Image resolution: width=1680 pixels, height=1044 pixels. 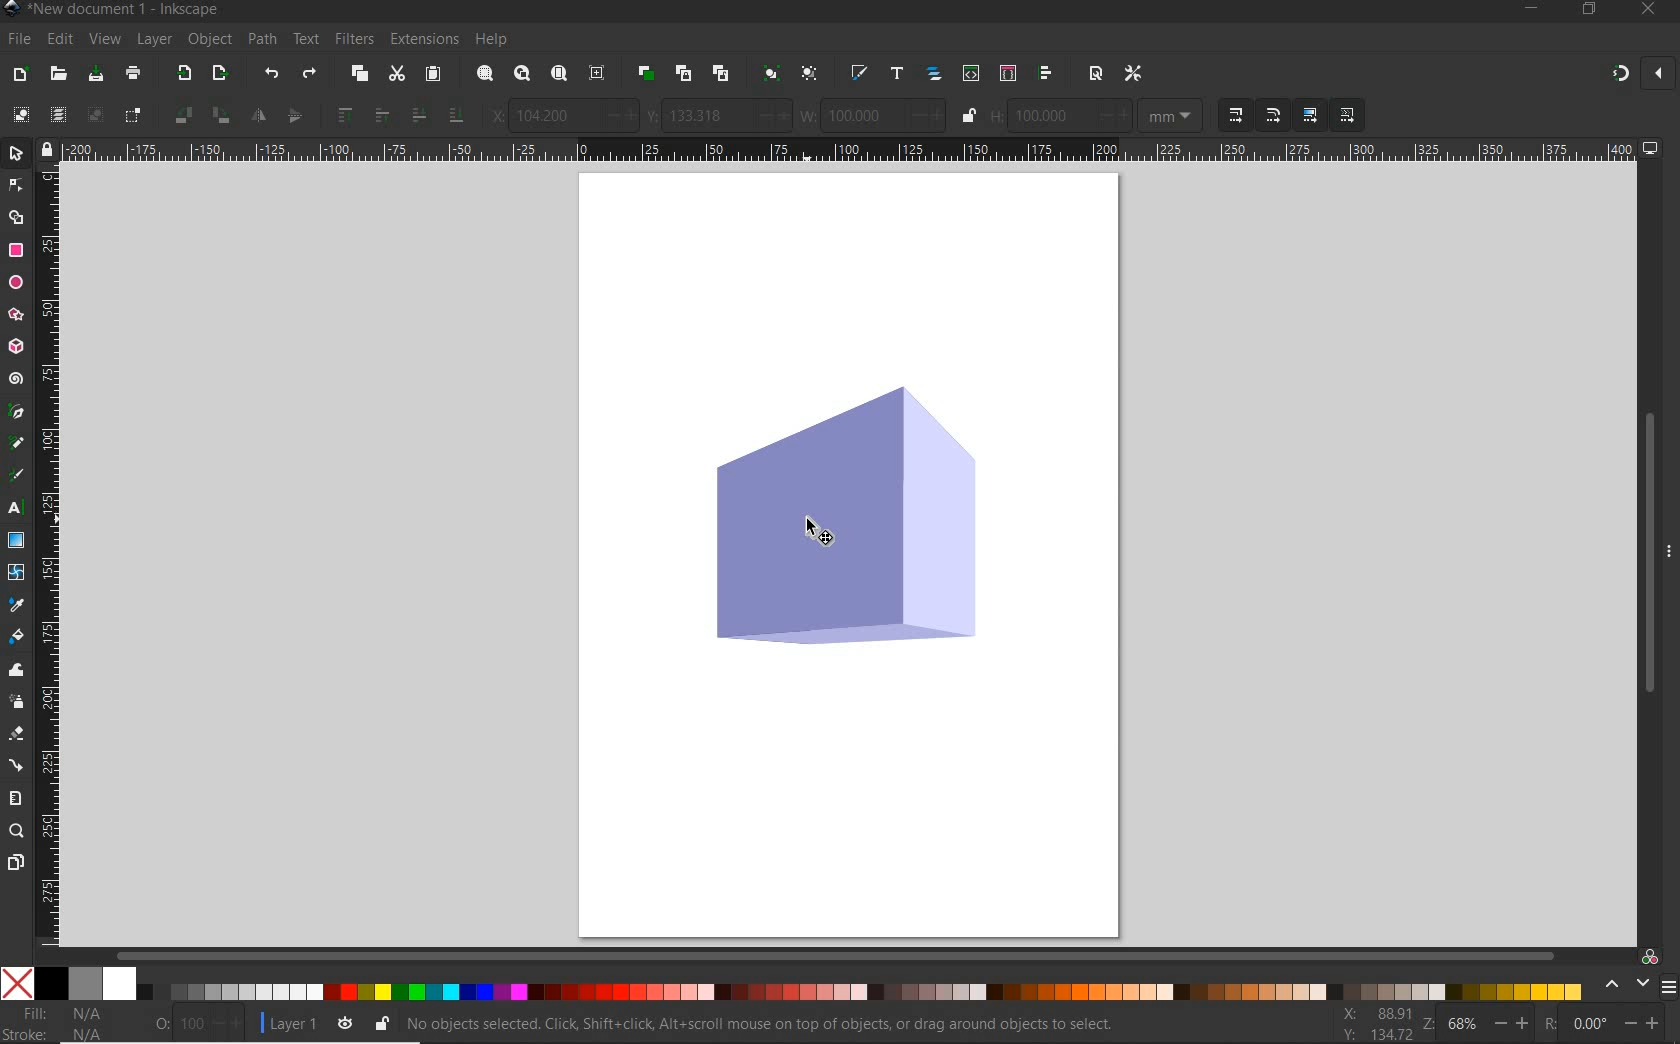 What do you see at coordinates (1513, 1023) in the screenshot?
I see `increase/decrease` at bounding box center [1513, 1023].